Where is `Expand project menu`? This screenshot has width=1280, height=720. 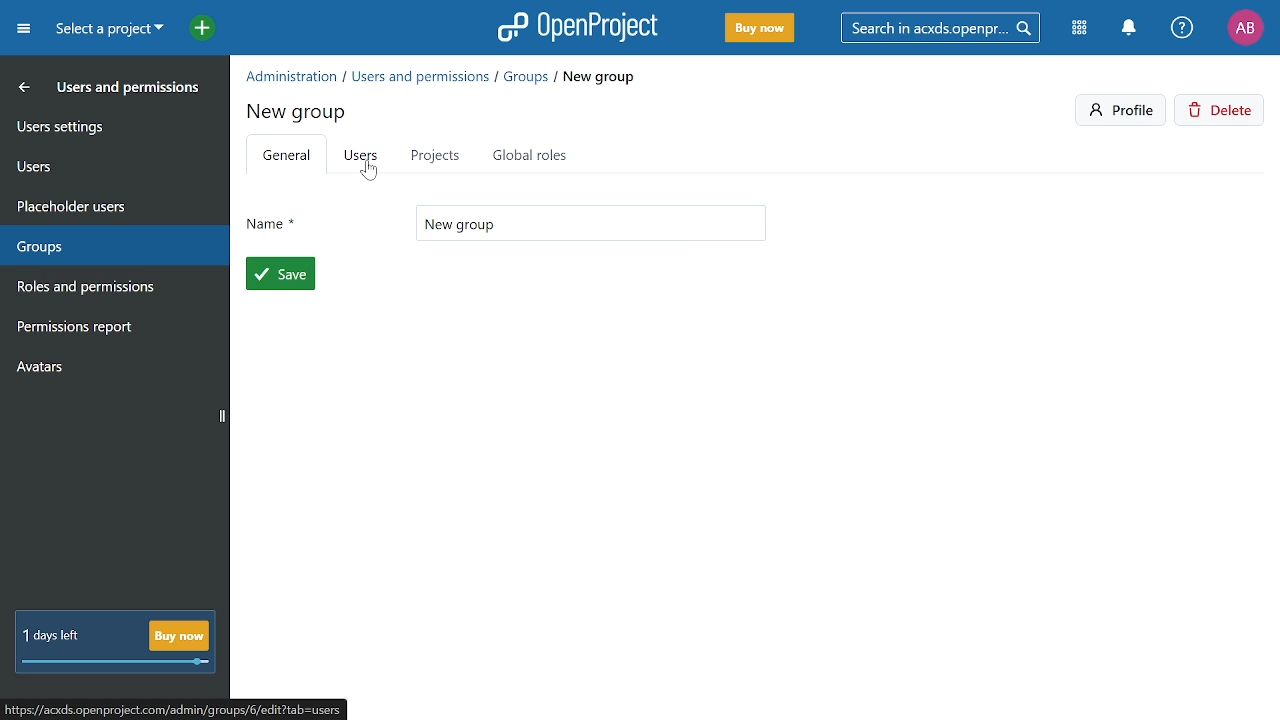
Expand project menu is located at coordinates (23, 28).